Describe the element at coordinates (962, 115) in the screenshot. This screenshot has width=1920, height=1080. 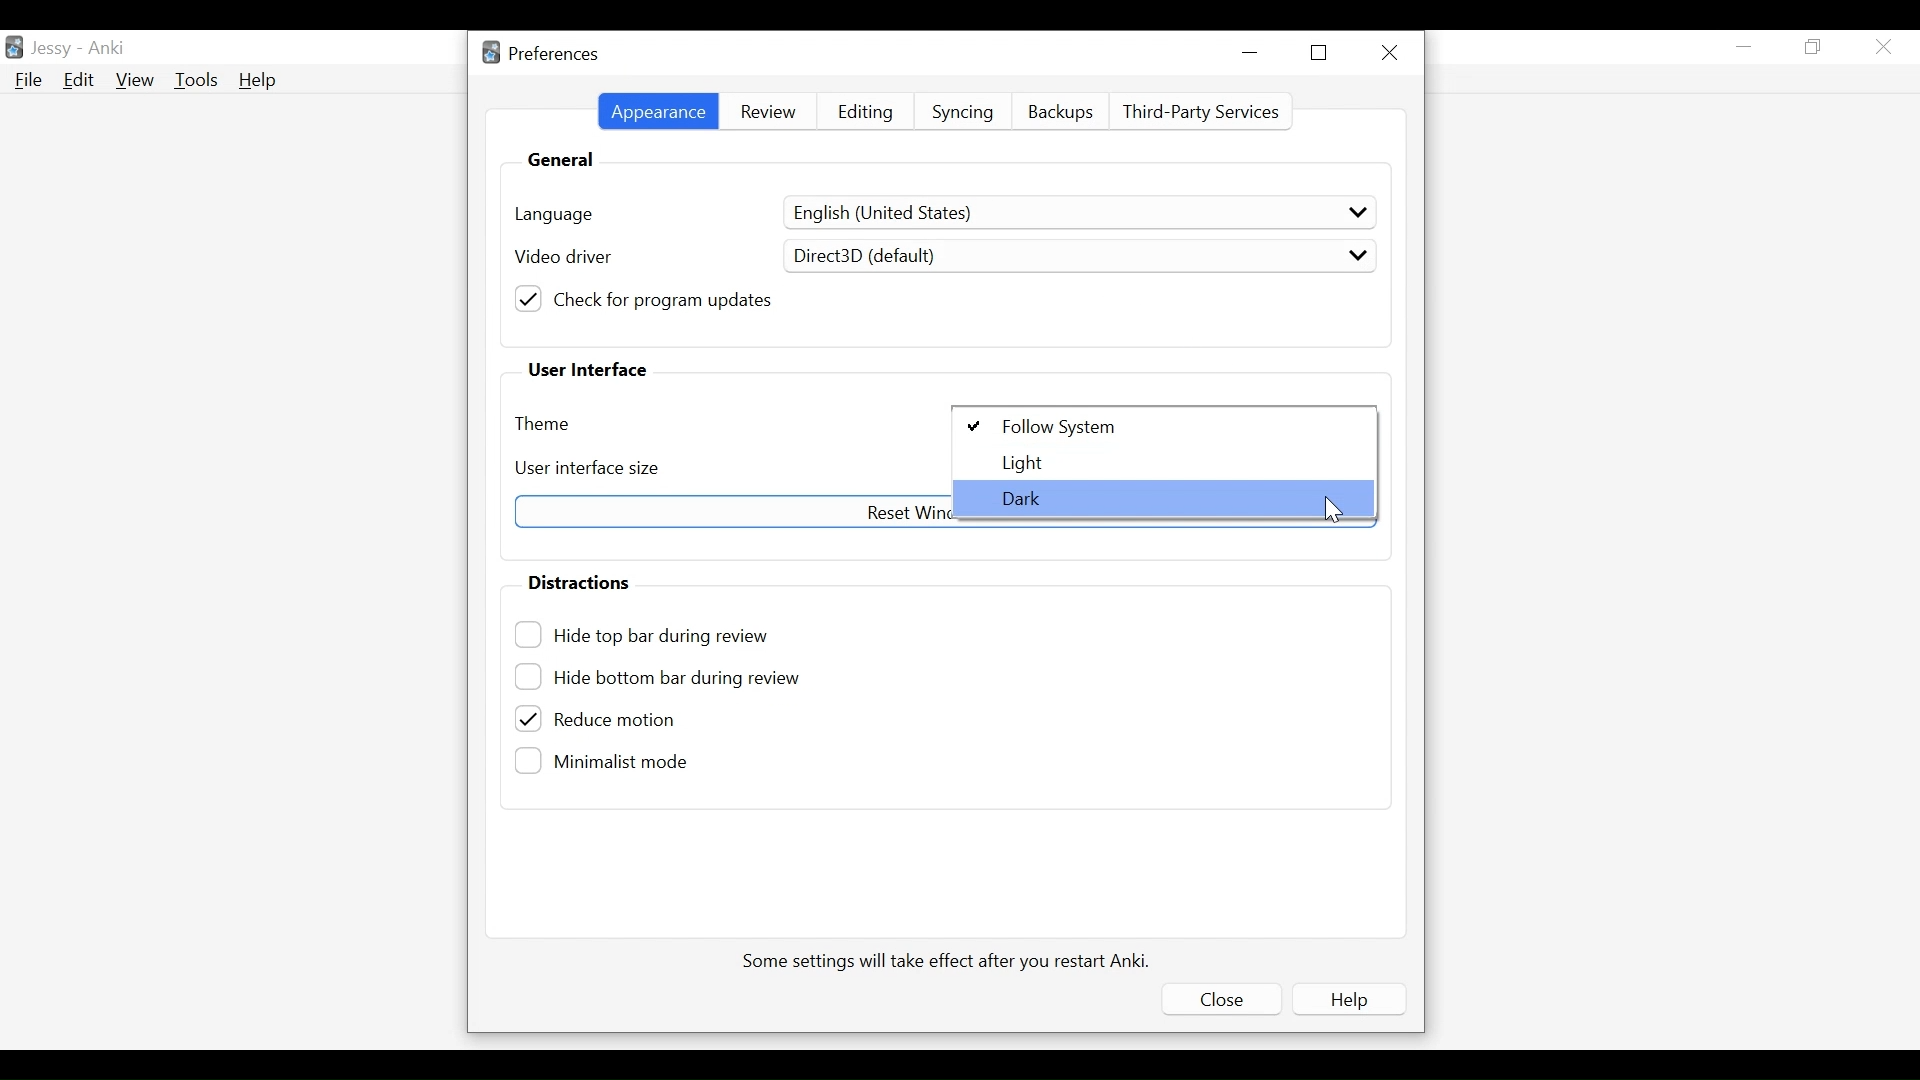
I see `Syncing` at that location.